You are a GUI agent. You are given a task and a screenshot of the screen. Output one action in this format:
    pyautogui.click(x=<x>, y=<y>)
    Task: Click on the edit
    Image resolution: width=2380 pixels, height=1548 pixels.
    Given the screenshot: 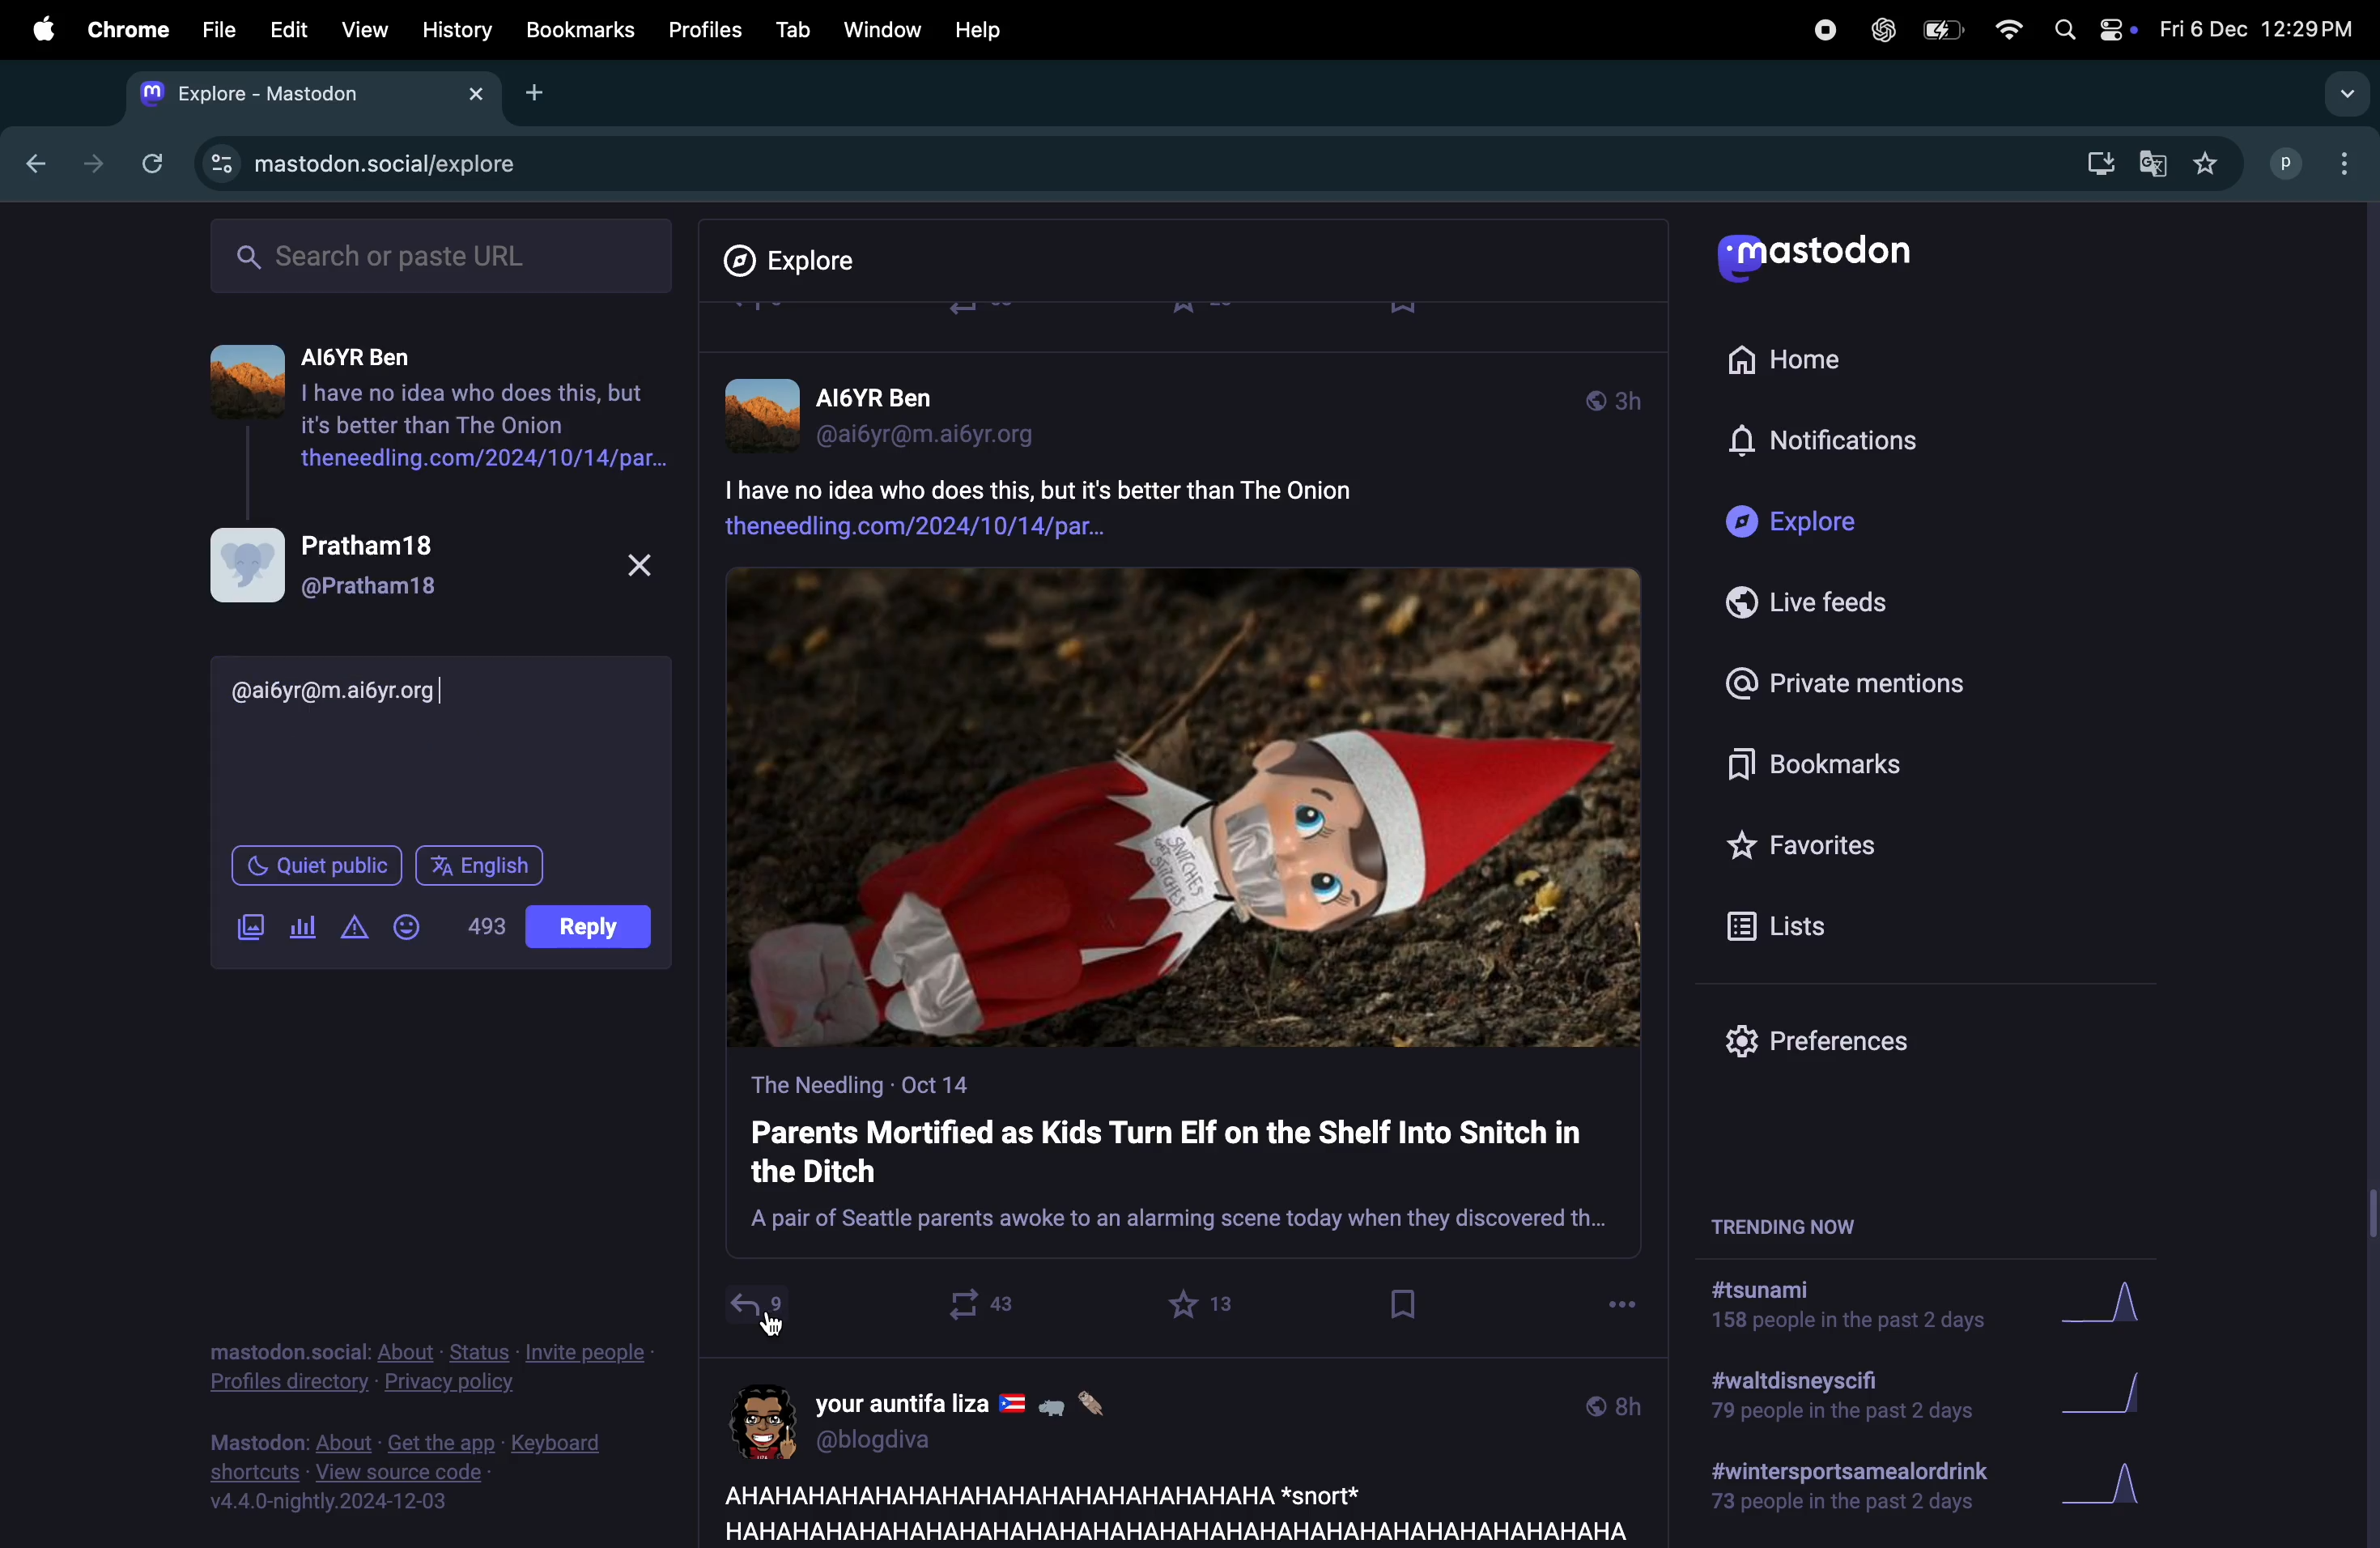 What is the action you would take?
    pyautogui.click(x=288, y=32)
    